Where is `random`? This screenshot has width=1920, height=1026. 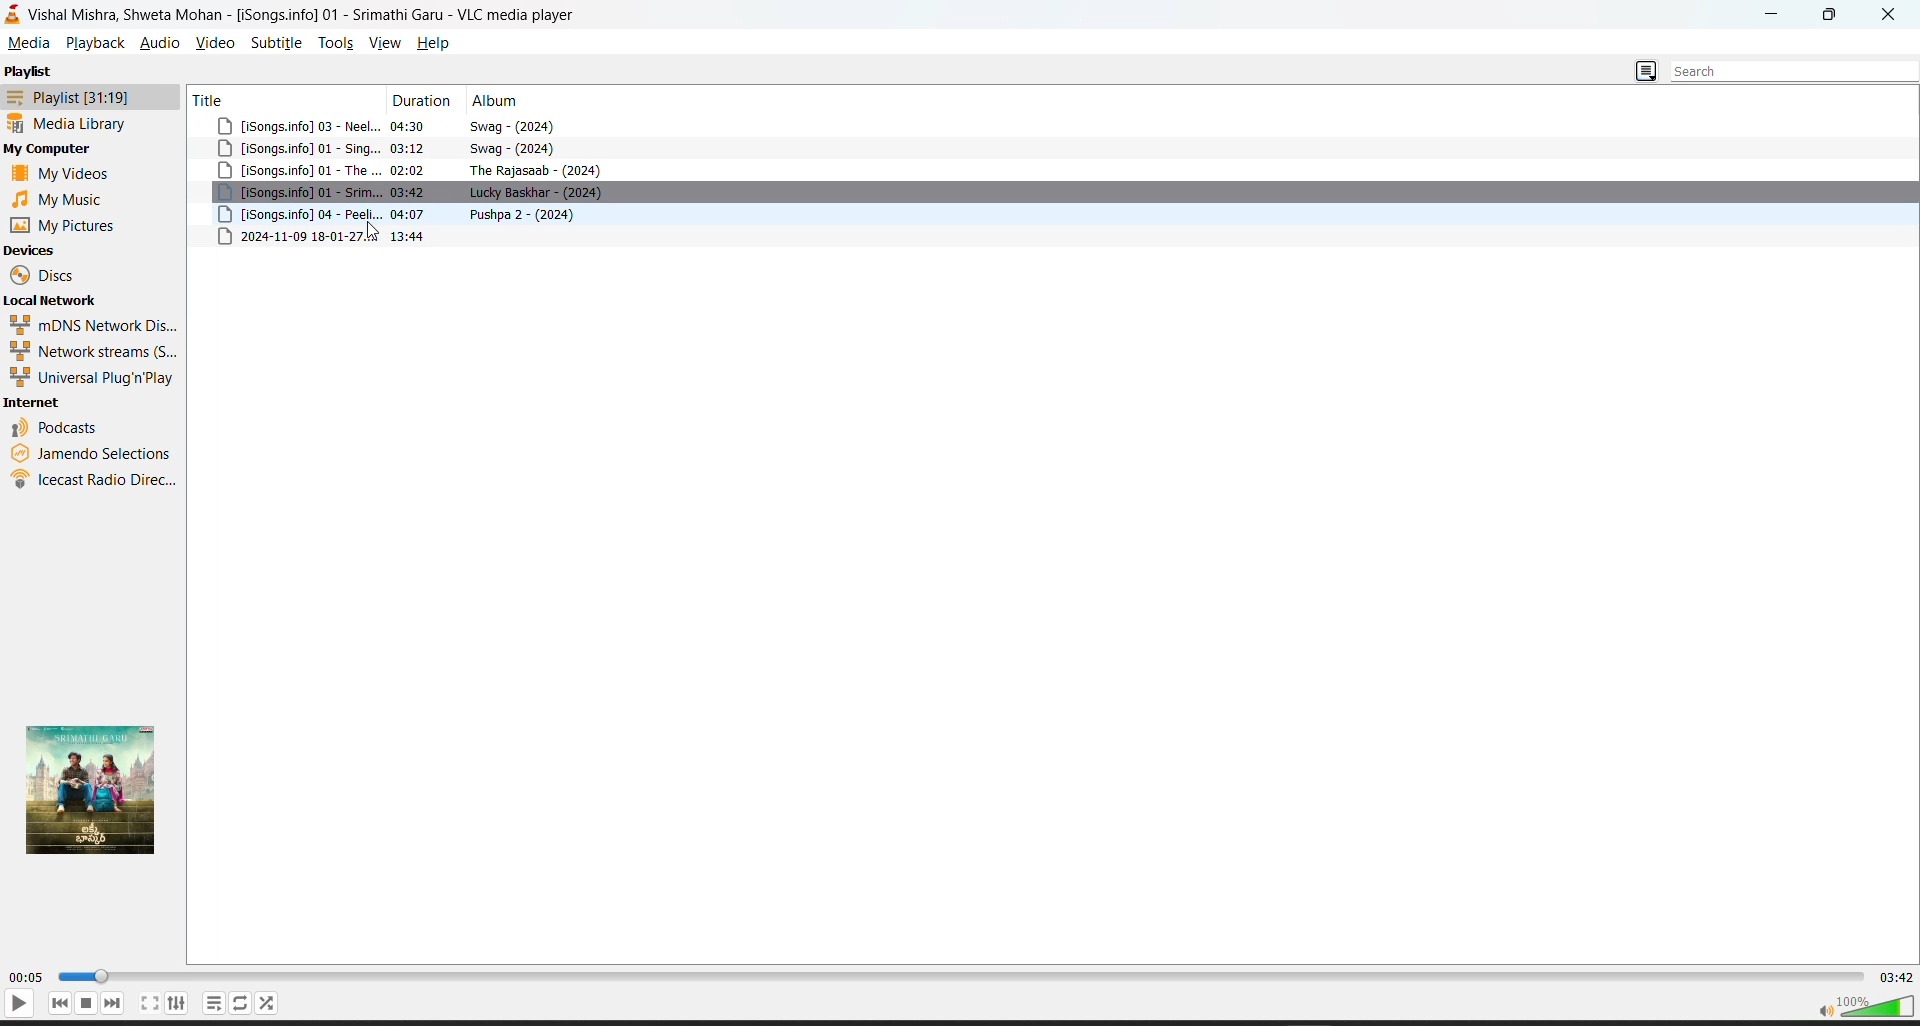
random is located at coordinates (272, 1003).